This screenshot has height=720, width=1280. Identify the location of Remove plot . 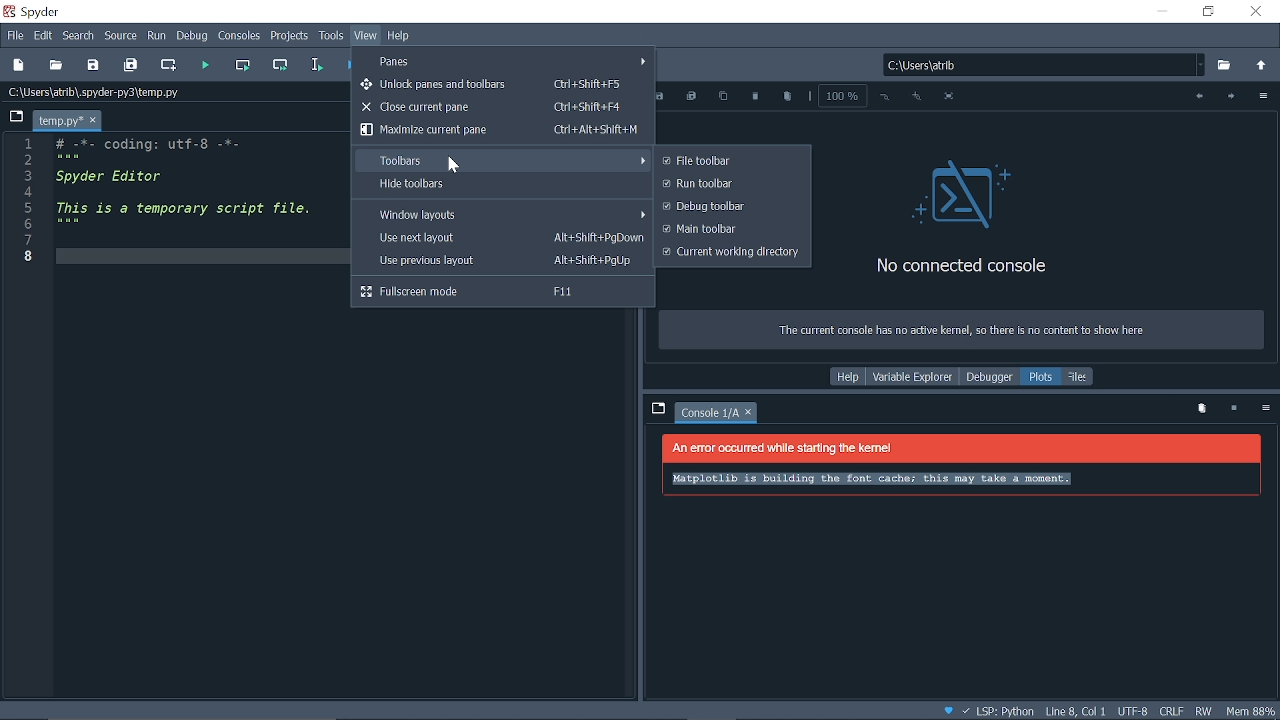
(755, 97).